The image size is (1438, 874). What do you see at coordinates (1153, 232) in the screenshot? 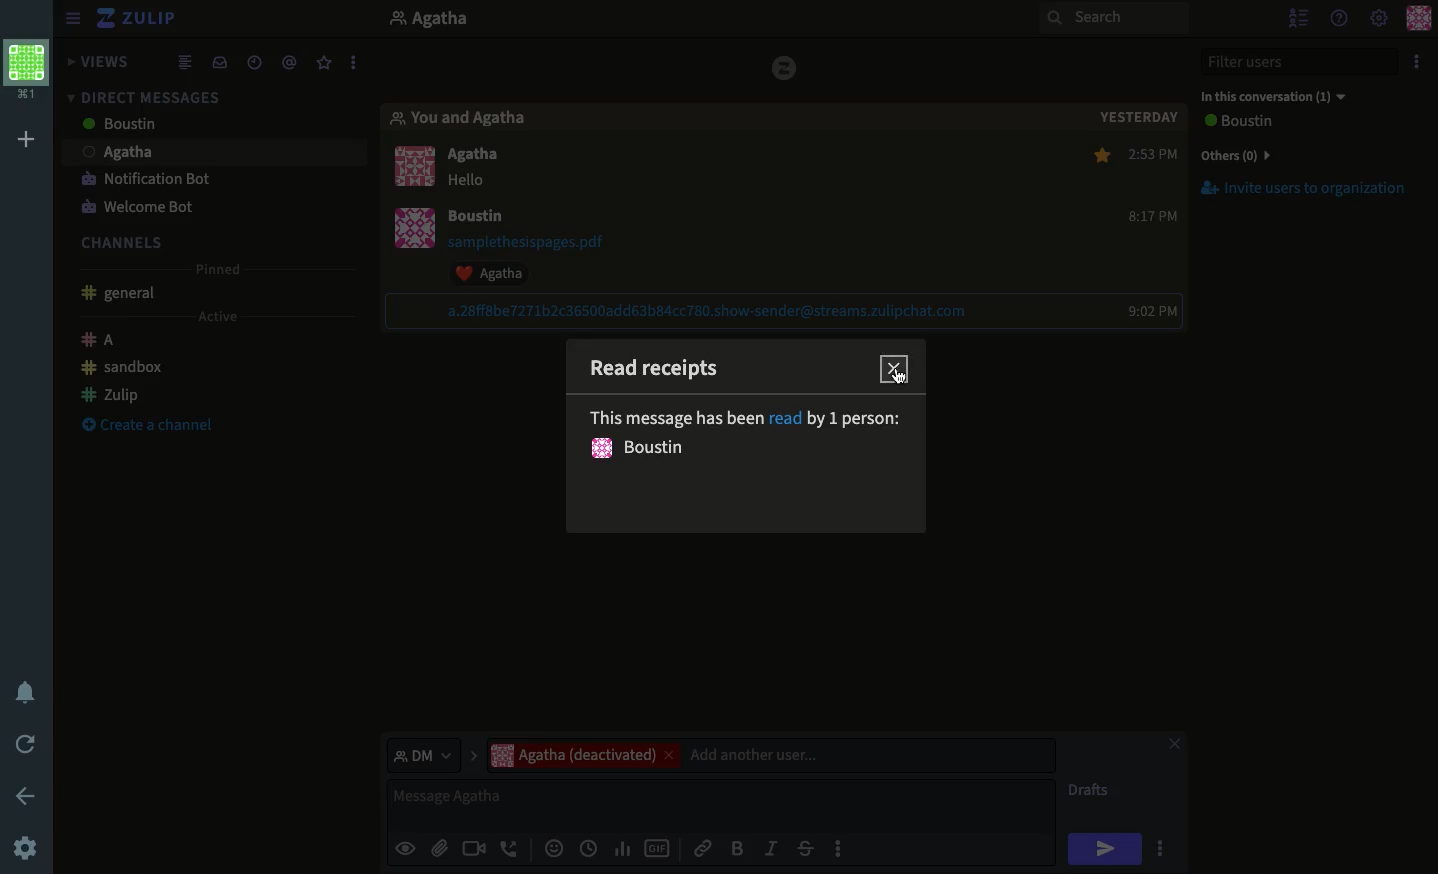
I see `Time` at bounding box center [1153, 232].